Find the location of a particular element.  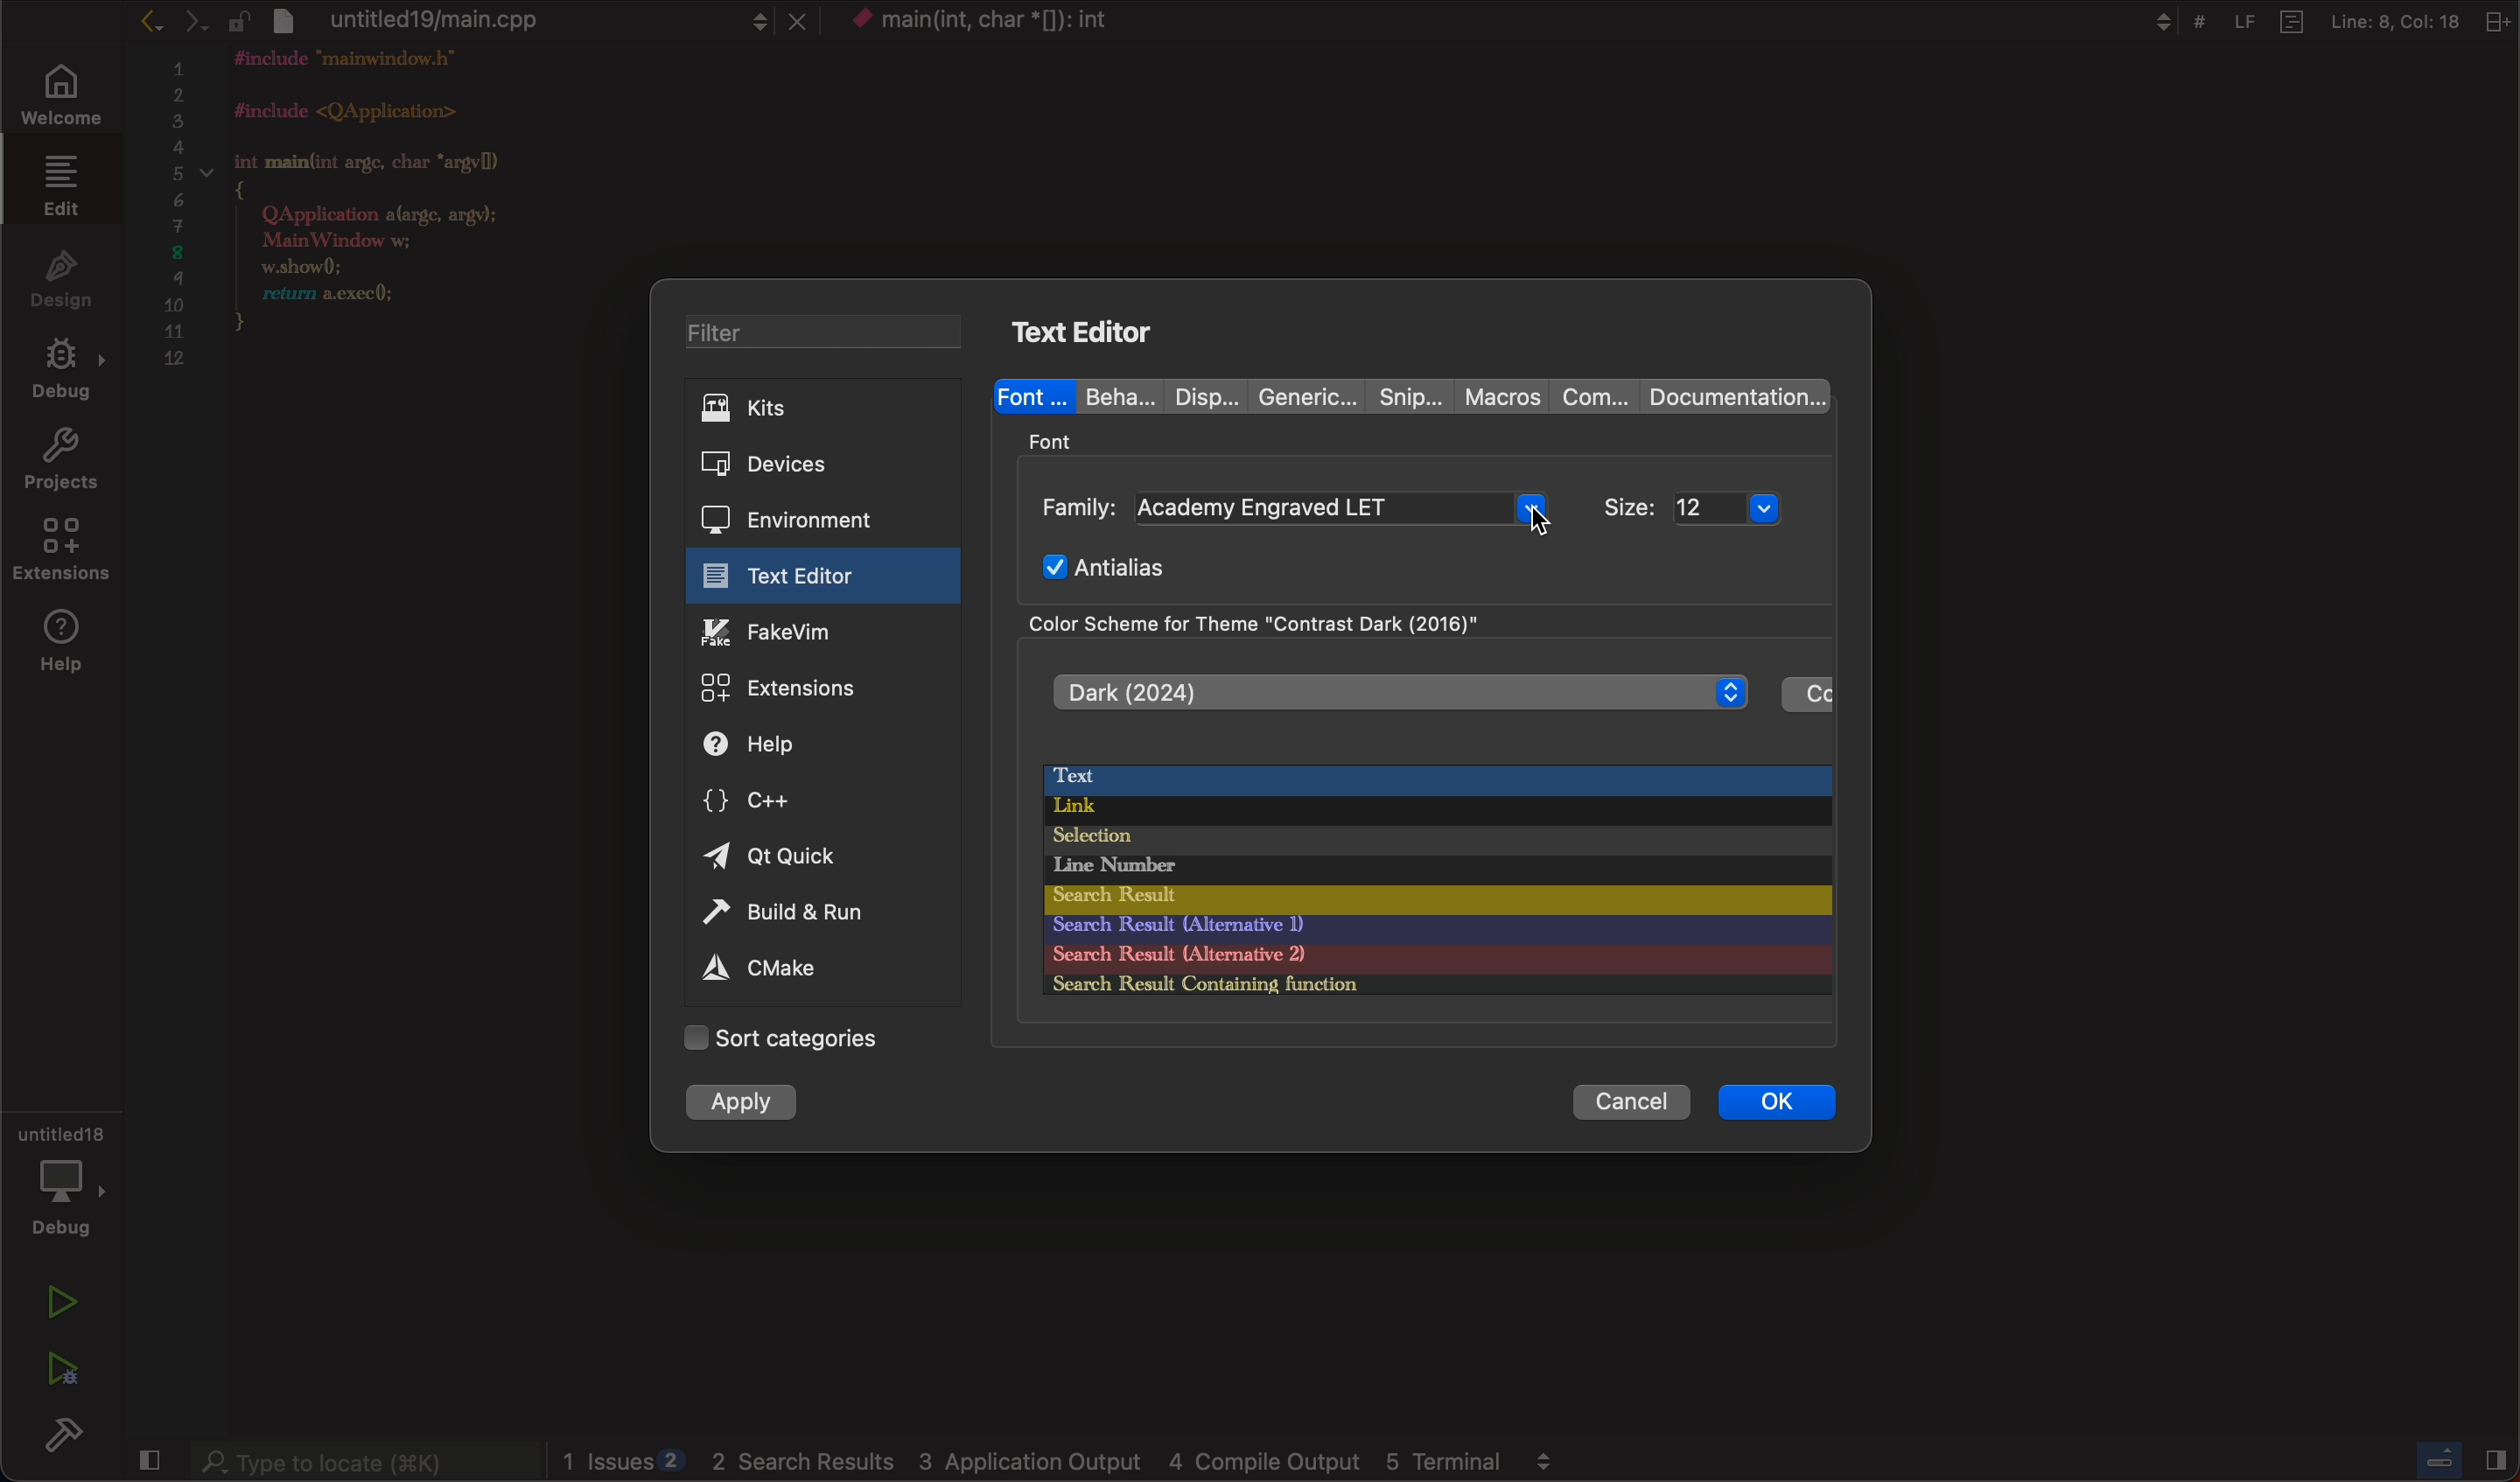

context is located at coordinates (1006, 23).